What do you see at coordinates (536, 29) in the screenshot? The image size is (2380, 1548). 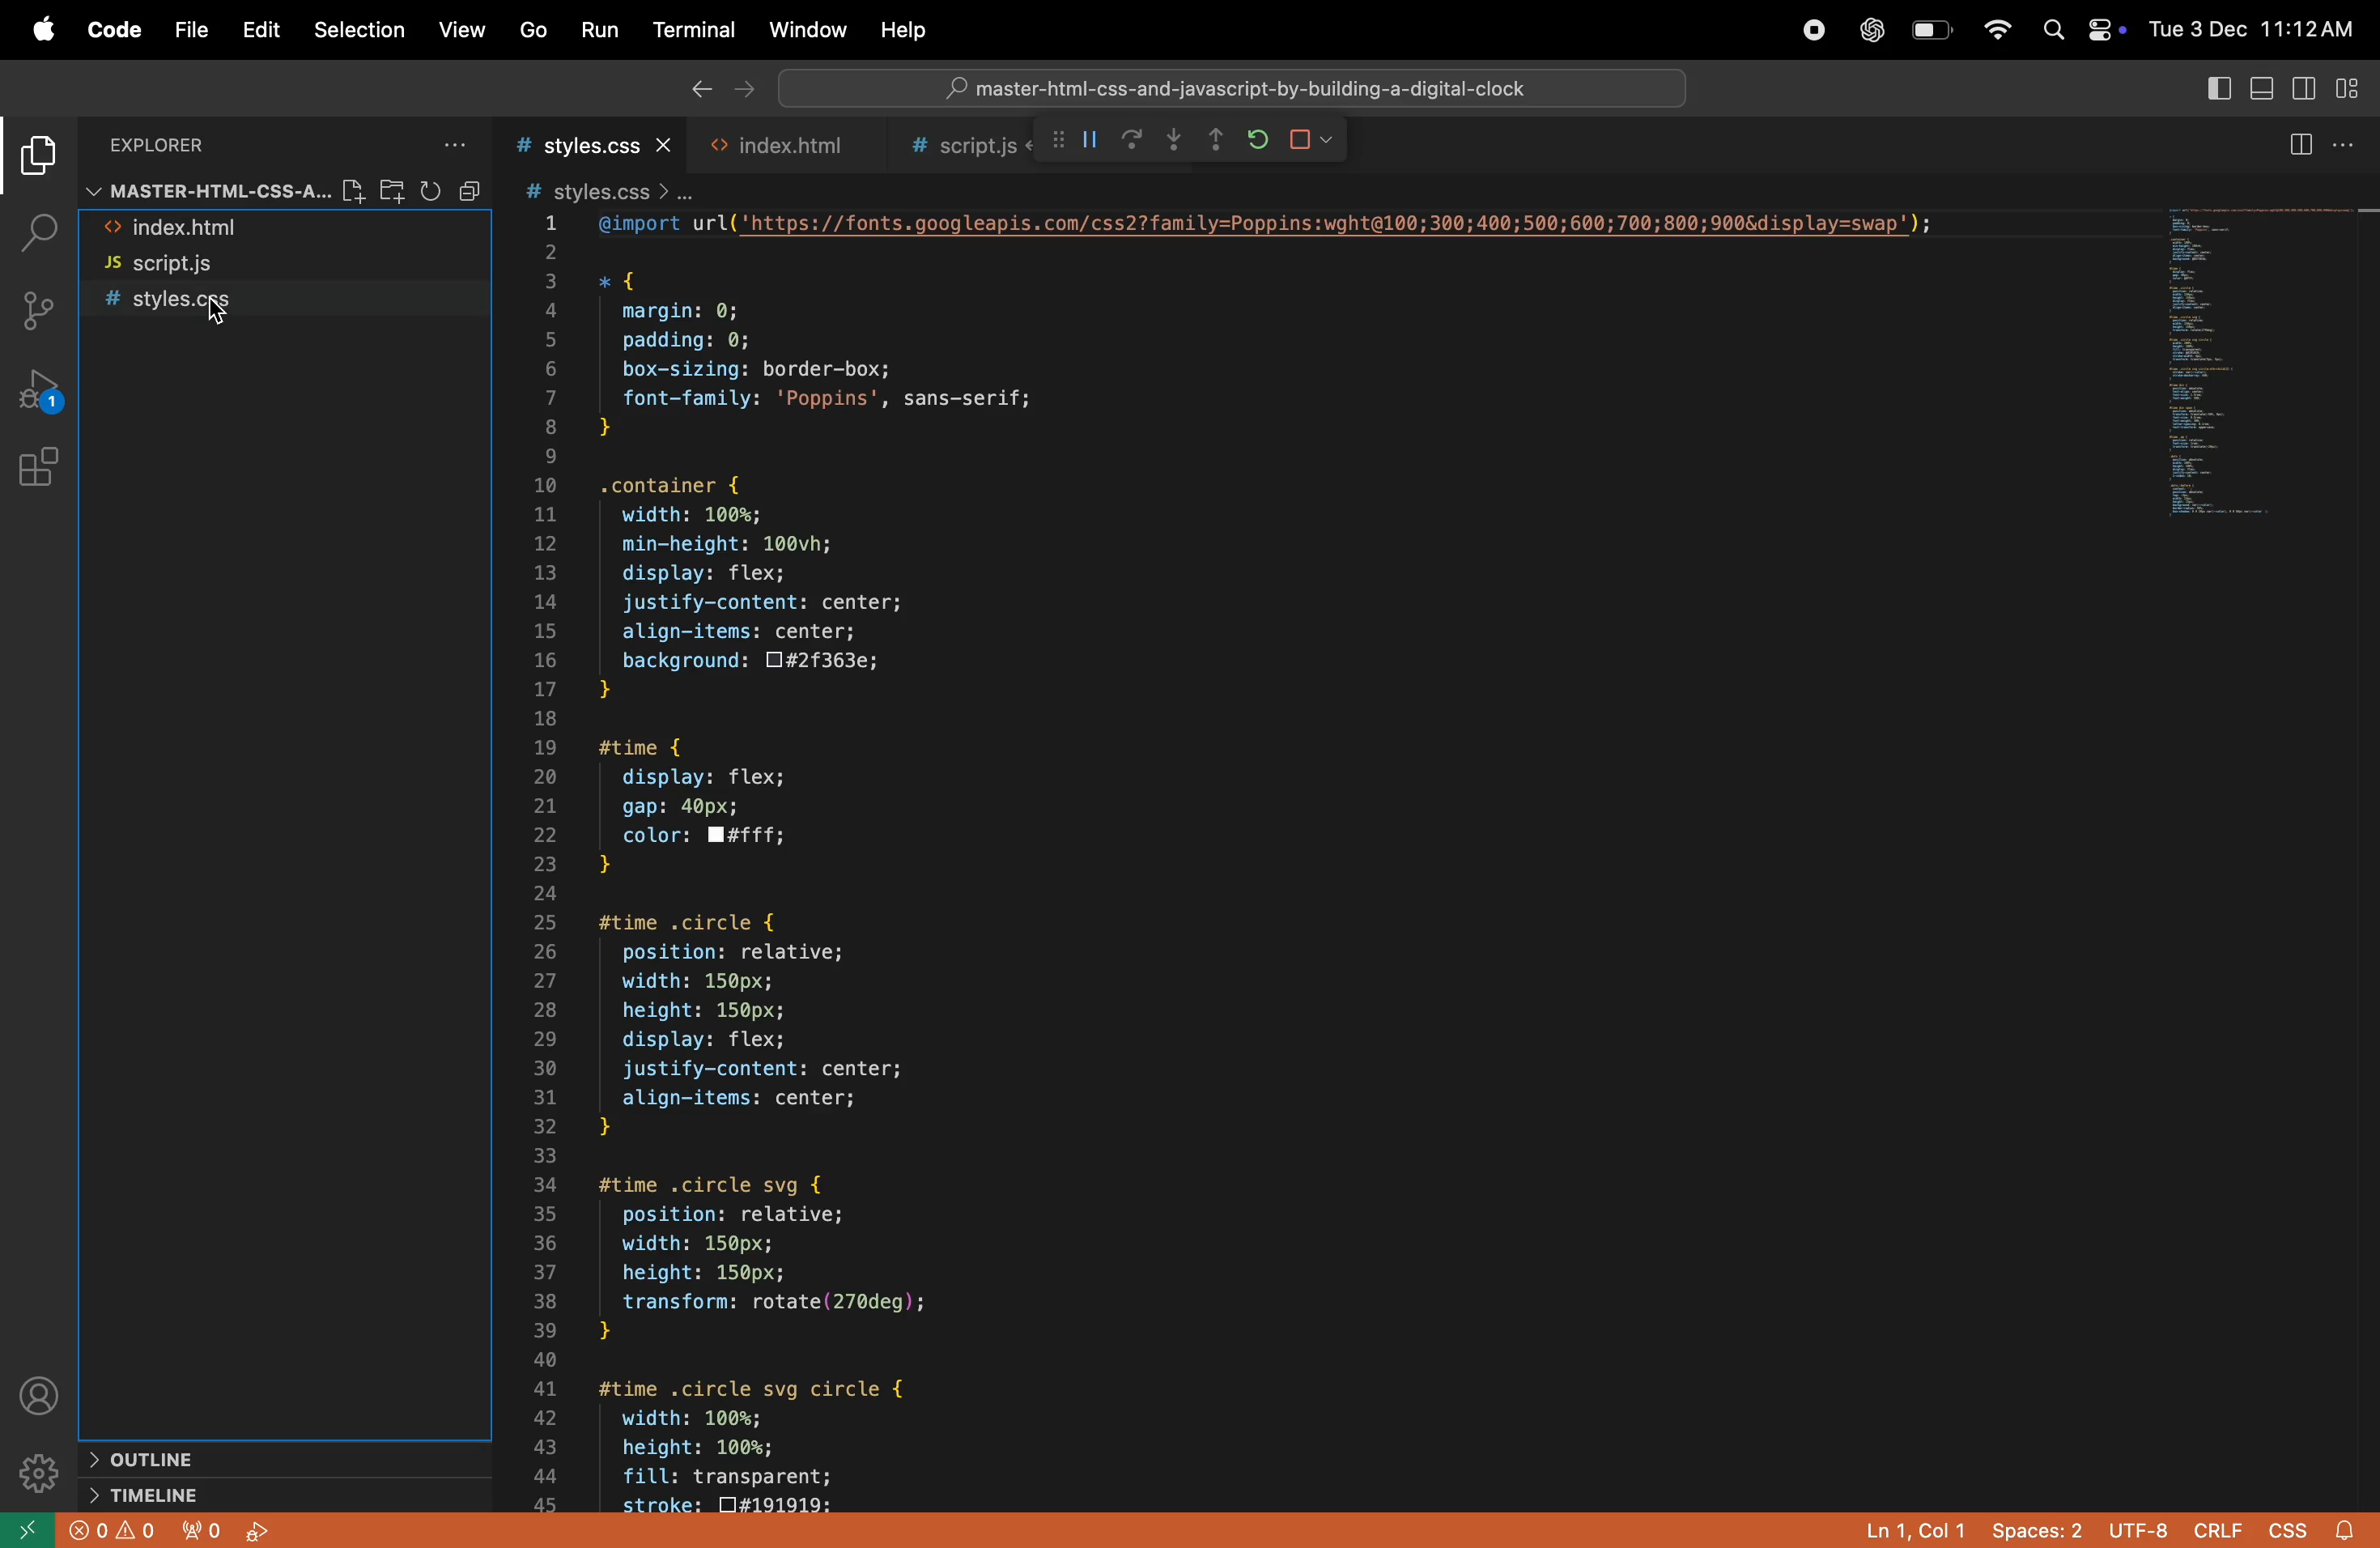 I see `go` at bounding box center [536, 29].